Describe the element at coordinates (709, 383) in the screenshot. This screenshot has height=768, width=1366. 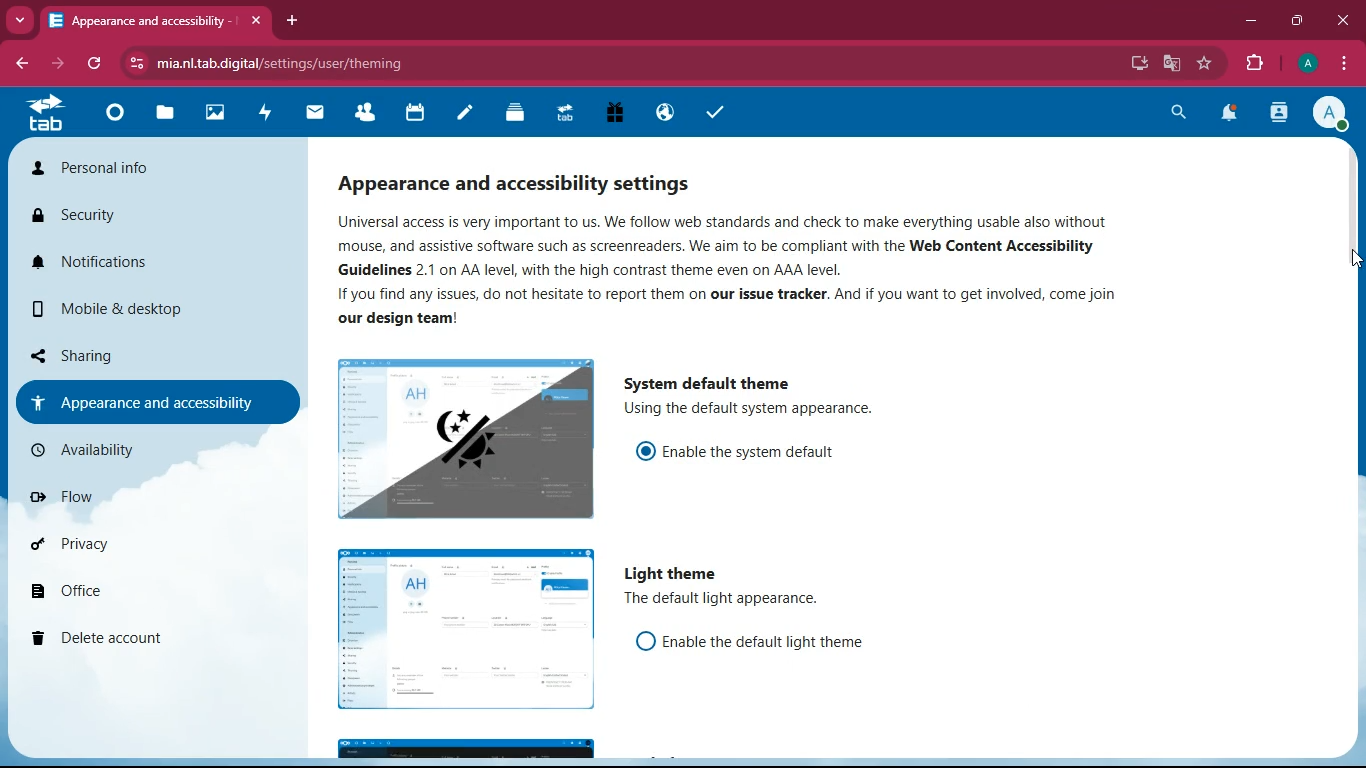
I see `system default` at that location.